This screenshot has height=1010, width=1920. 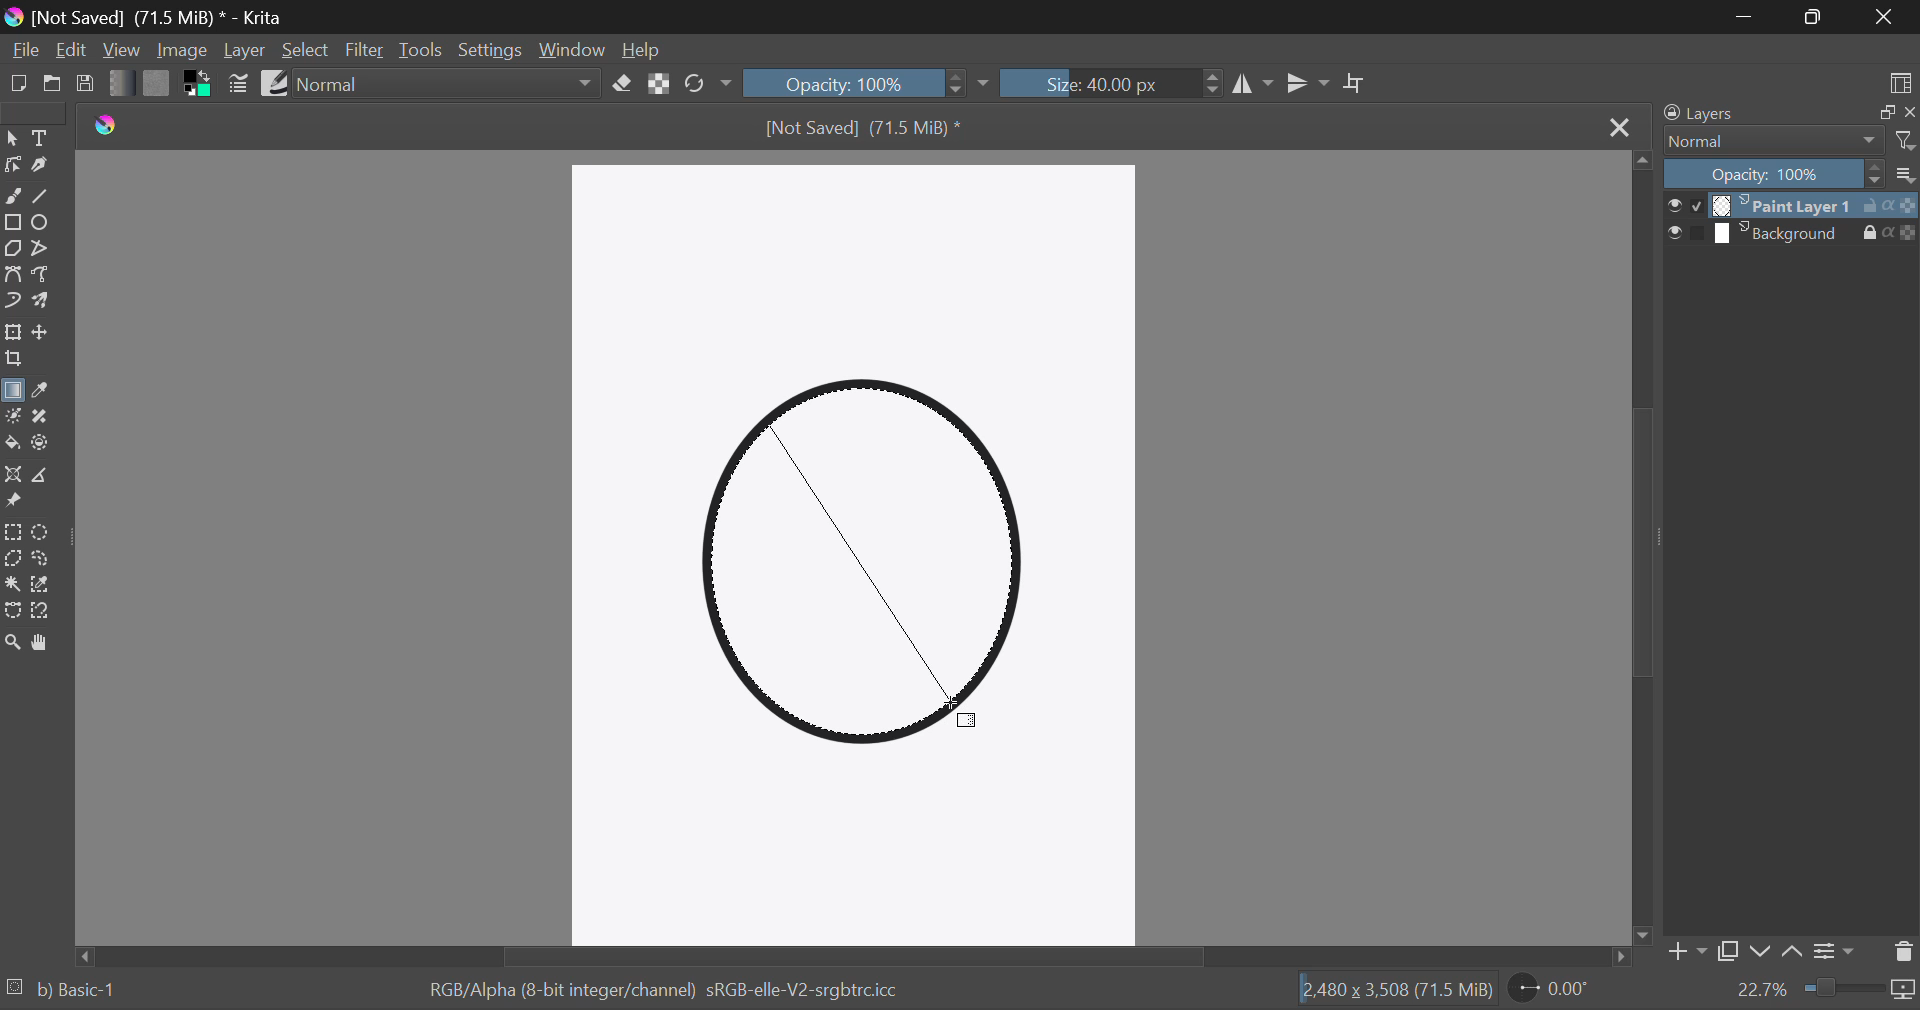 I want to click on Shape Selected, so click(x=858, y=571).